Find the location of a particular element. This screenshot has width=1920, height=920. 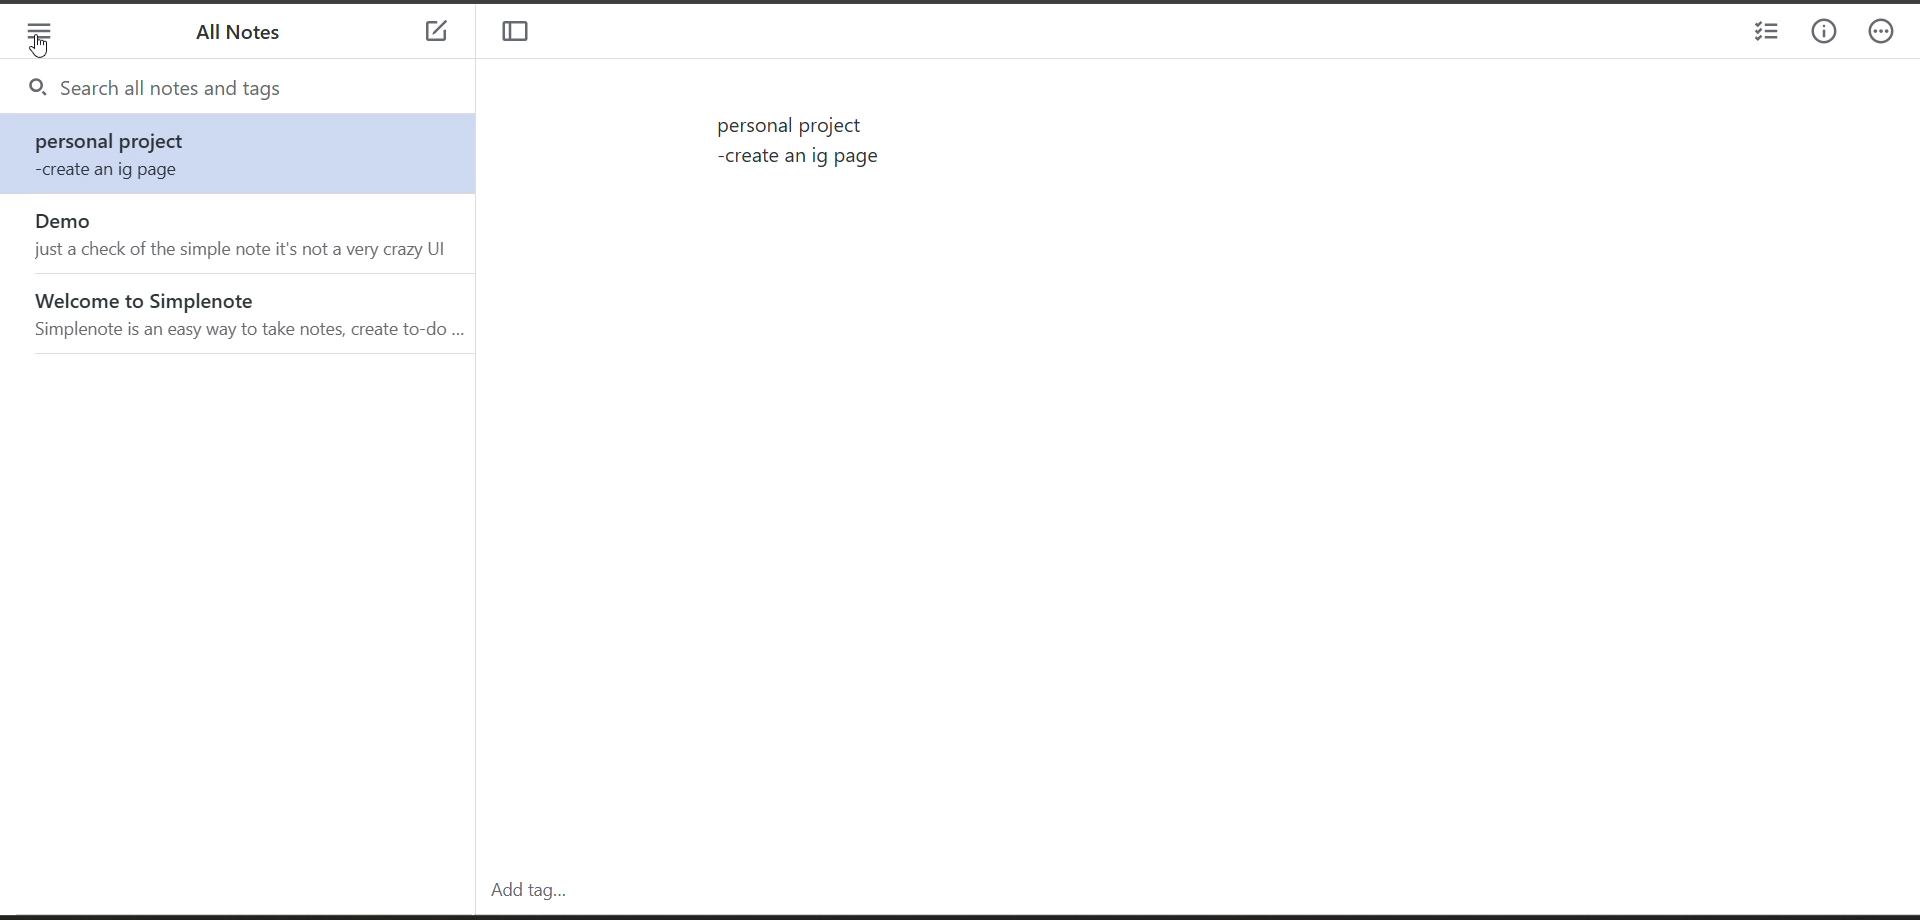

all notes is located at coordinates (246, 38).